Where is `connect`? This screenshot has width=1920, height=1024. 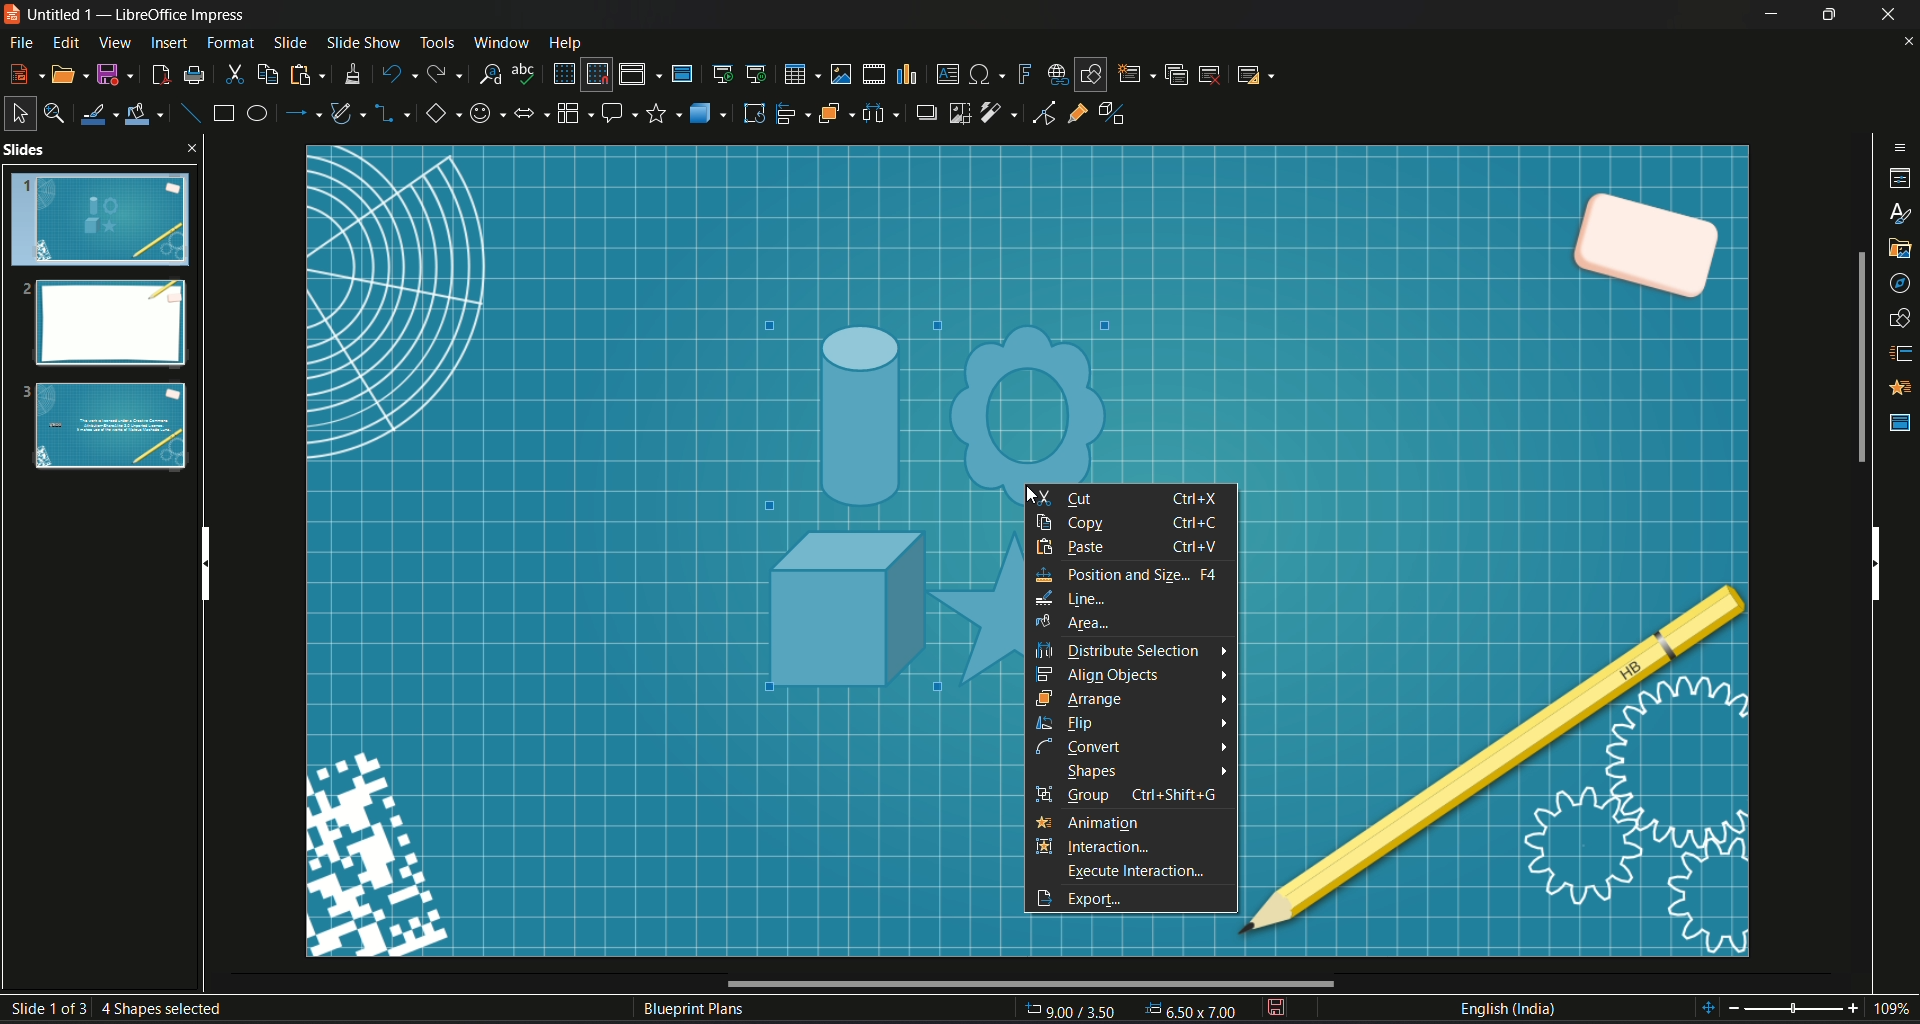 connect is located at coordinates (1085, 747).